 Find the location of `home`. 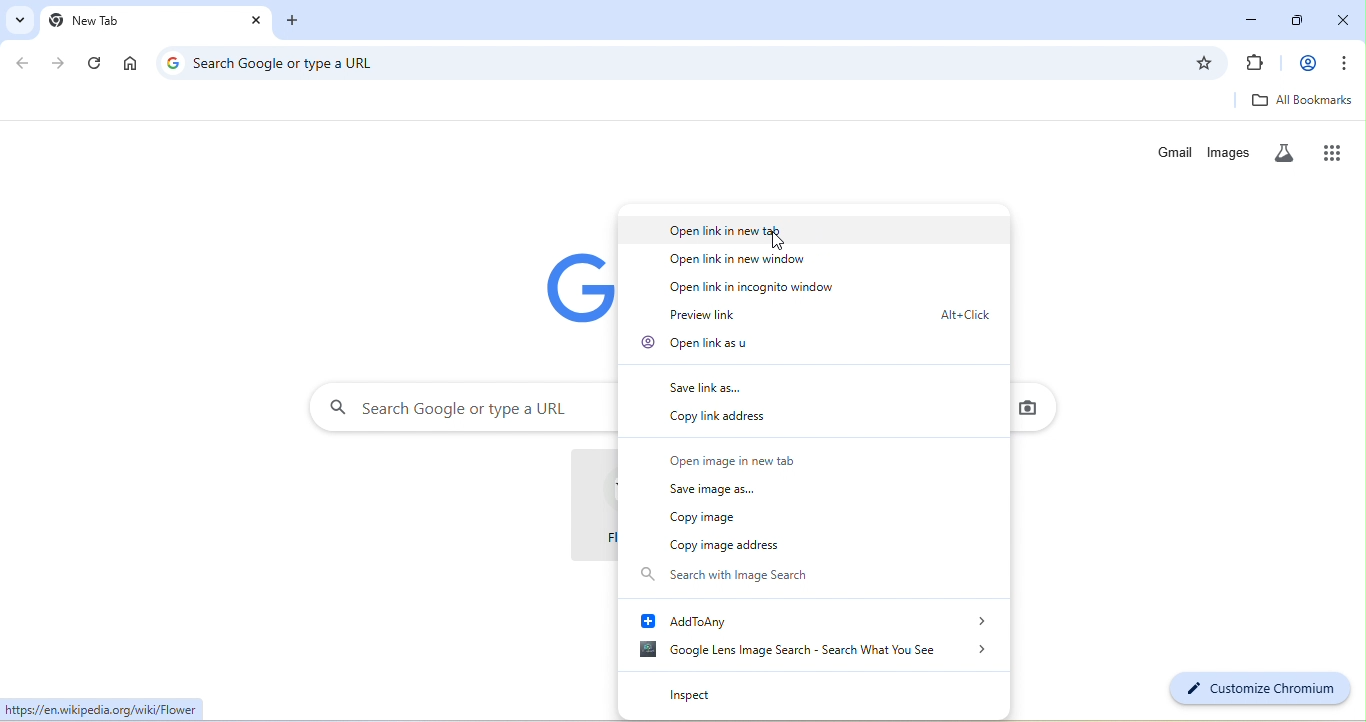

home is located at coordinates (130, 64).